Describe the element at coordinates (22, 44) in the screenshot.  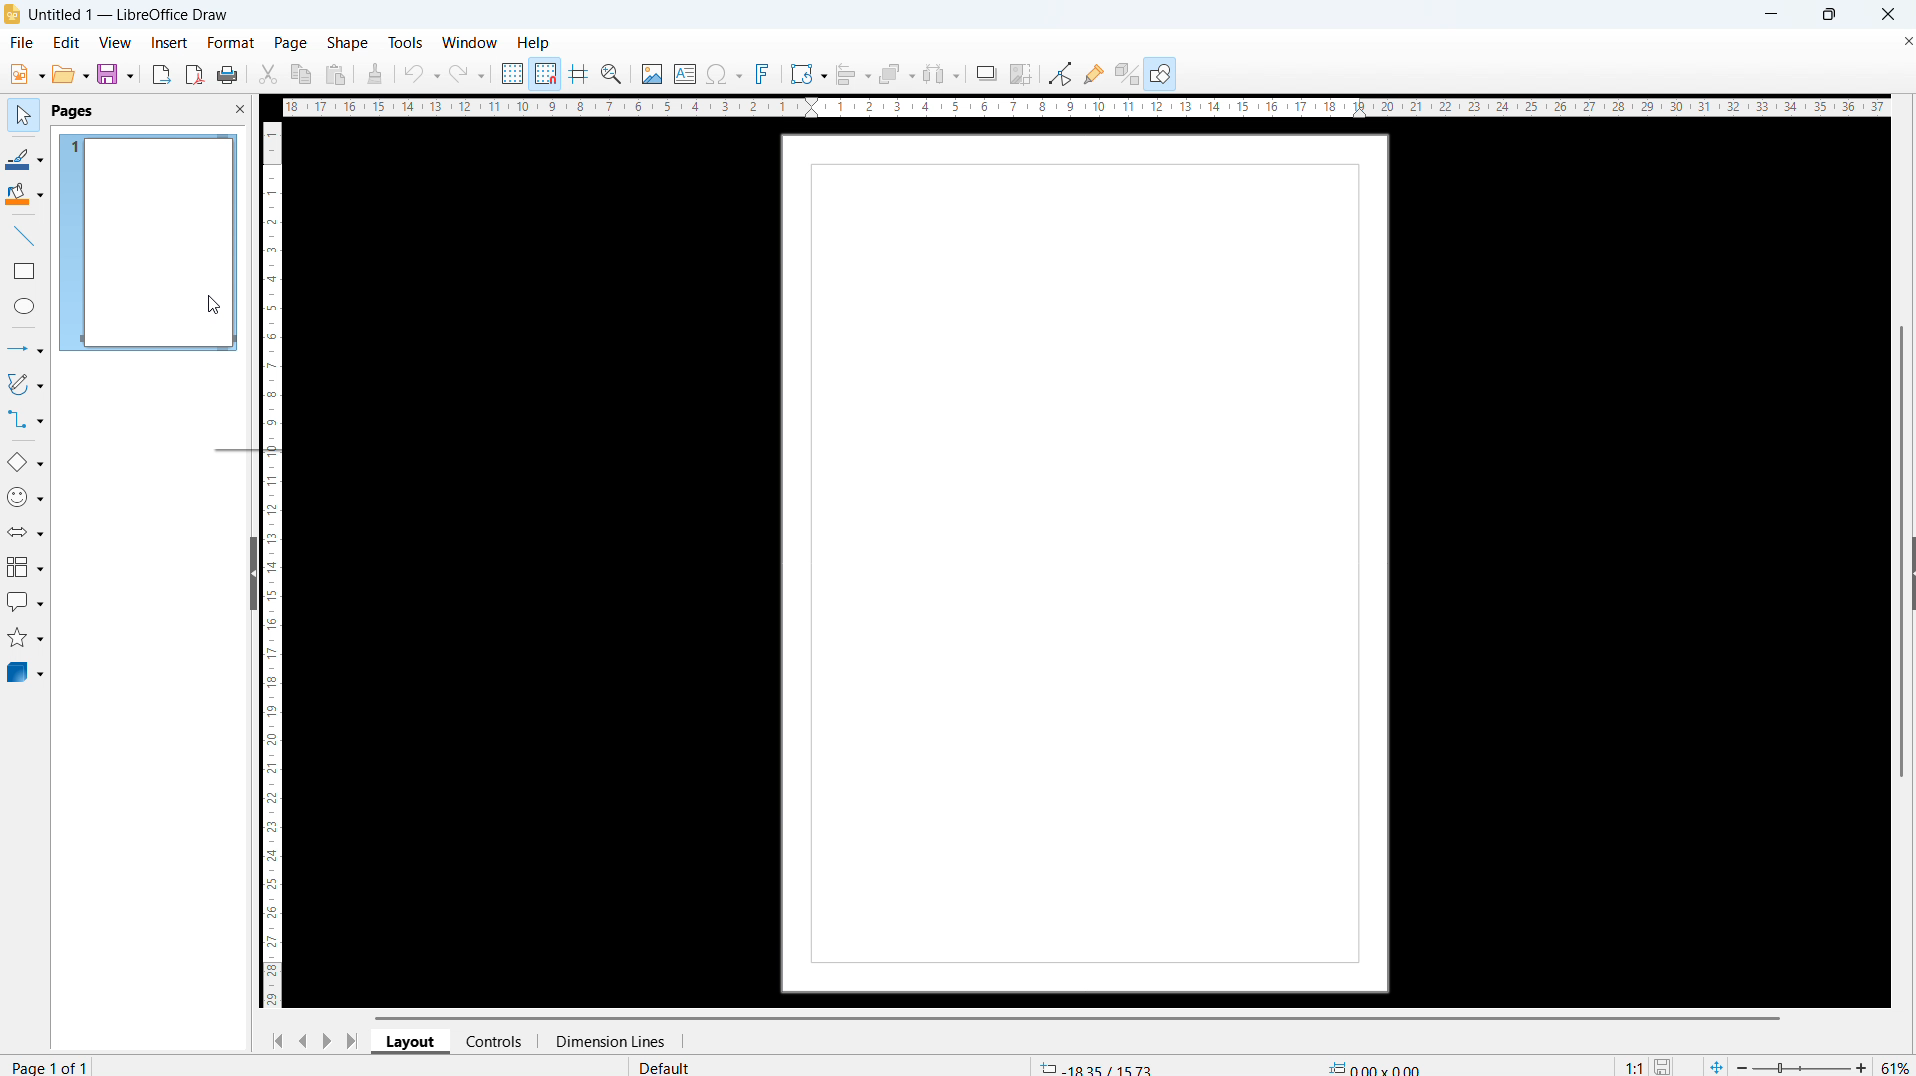
I see `file` at that location.